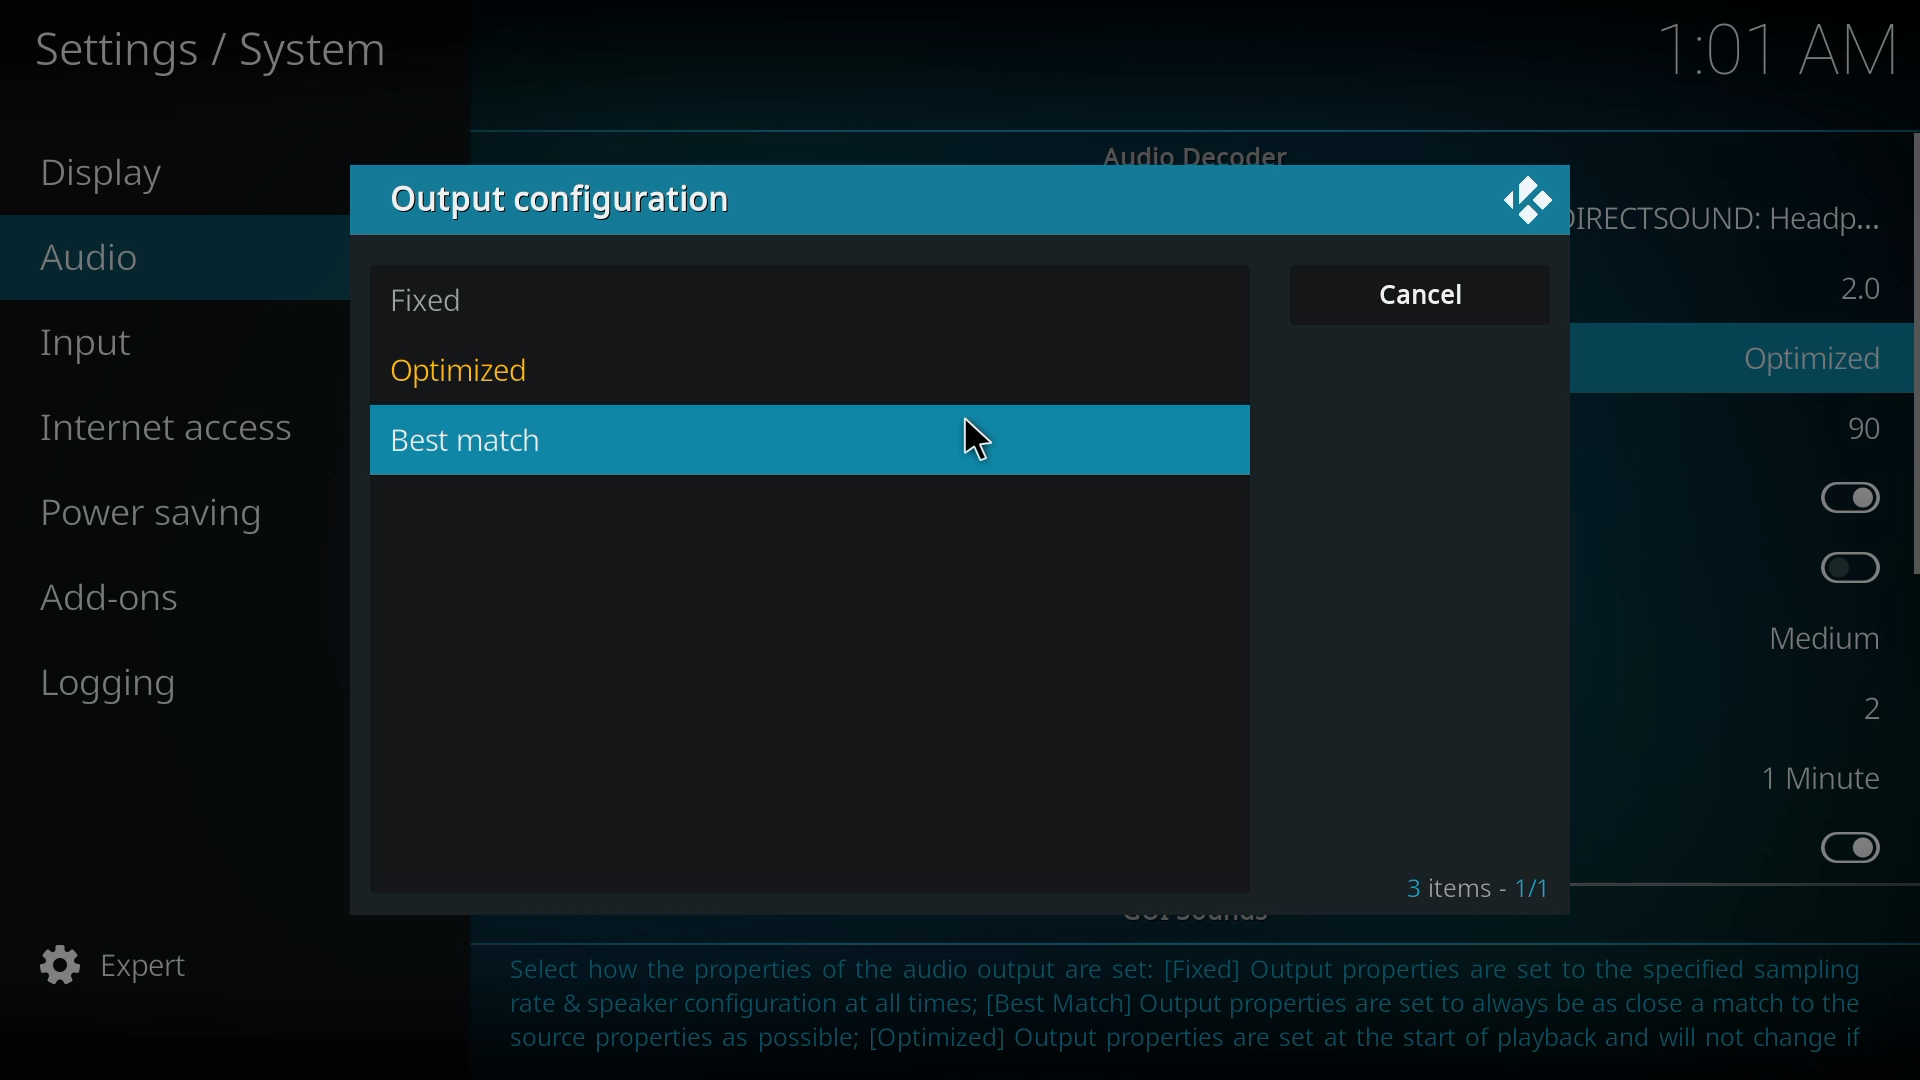  Describe the element at coordinates (1858, 289) in the screenshot. I see `2` at that location.